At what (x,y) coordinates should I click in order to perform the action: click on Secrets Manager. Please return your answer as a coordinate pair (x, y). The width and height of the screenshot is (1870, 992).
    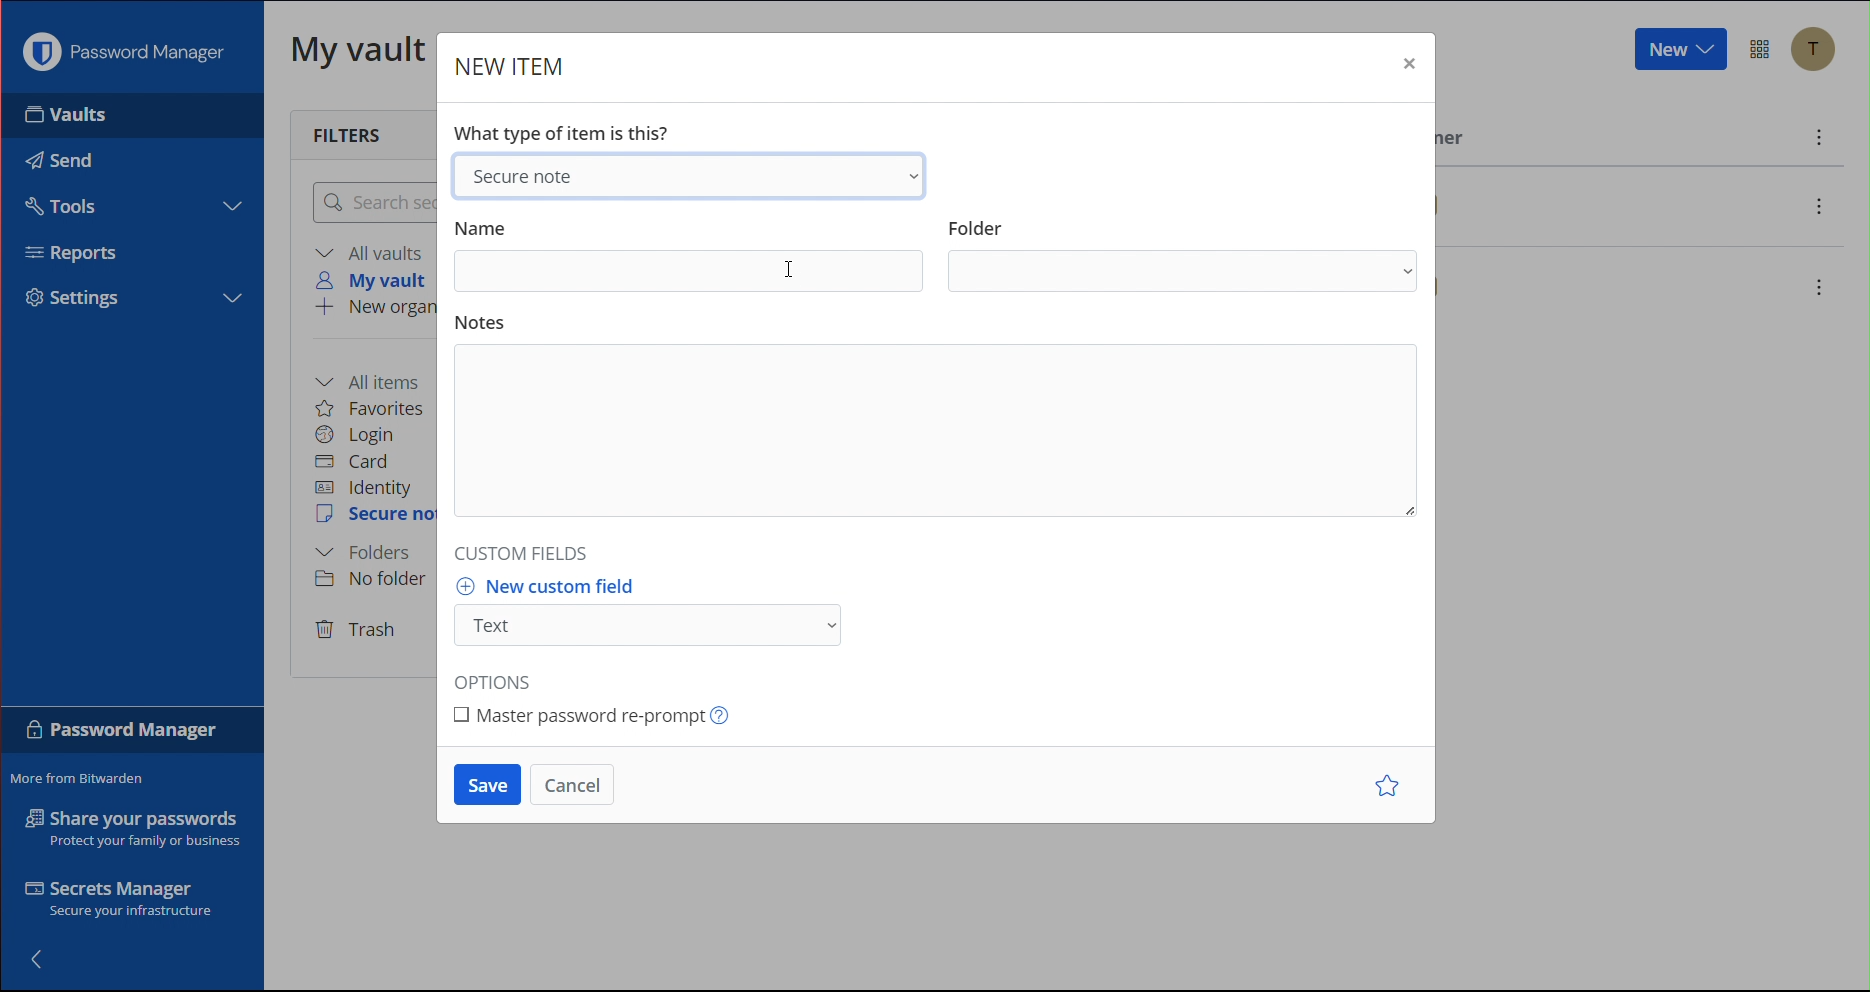
    Looking at the image, I should click on (116, 898).